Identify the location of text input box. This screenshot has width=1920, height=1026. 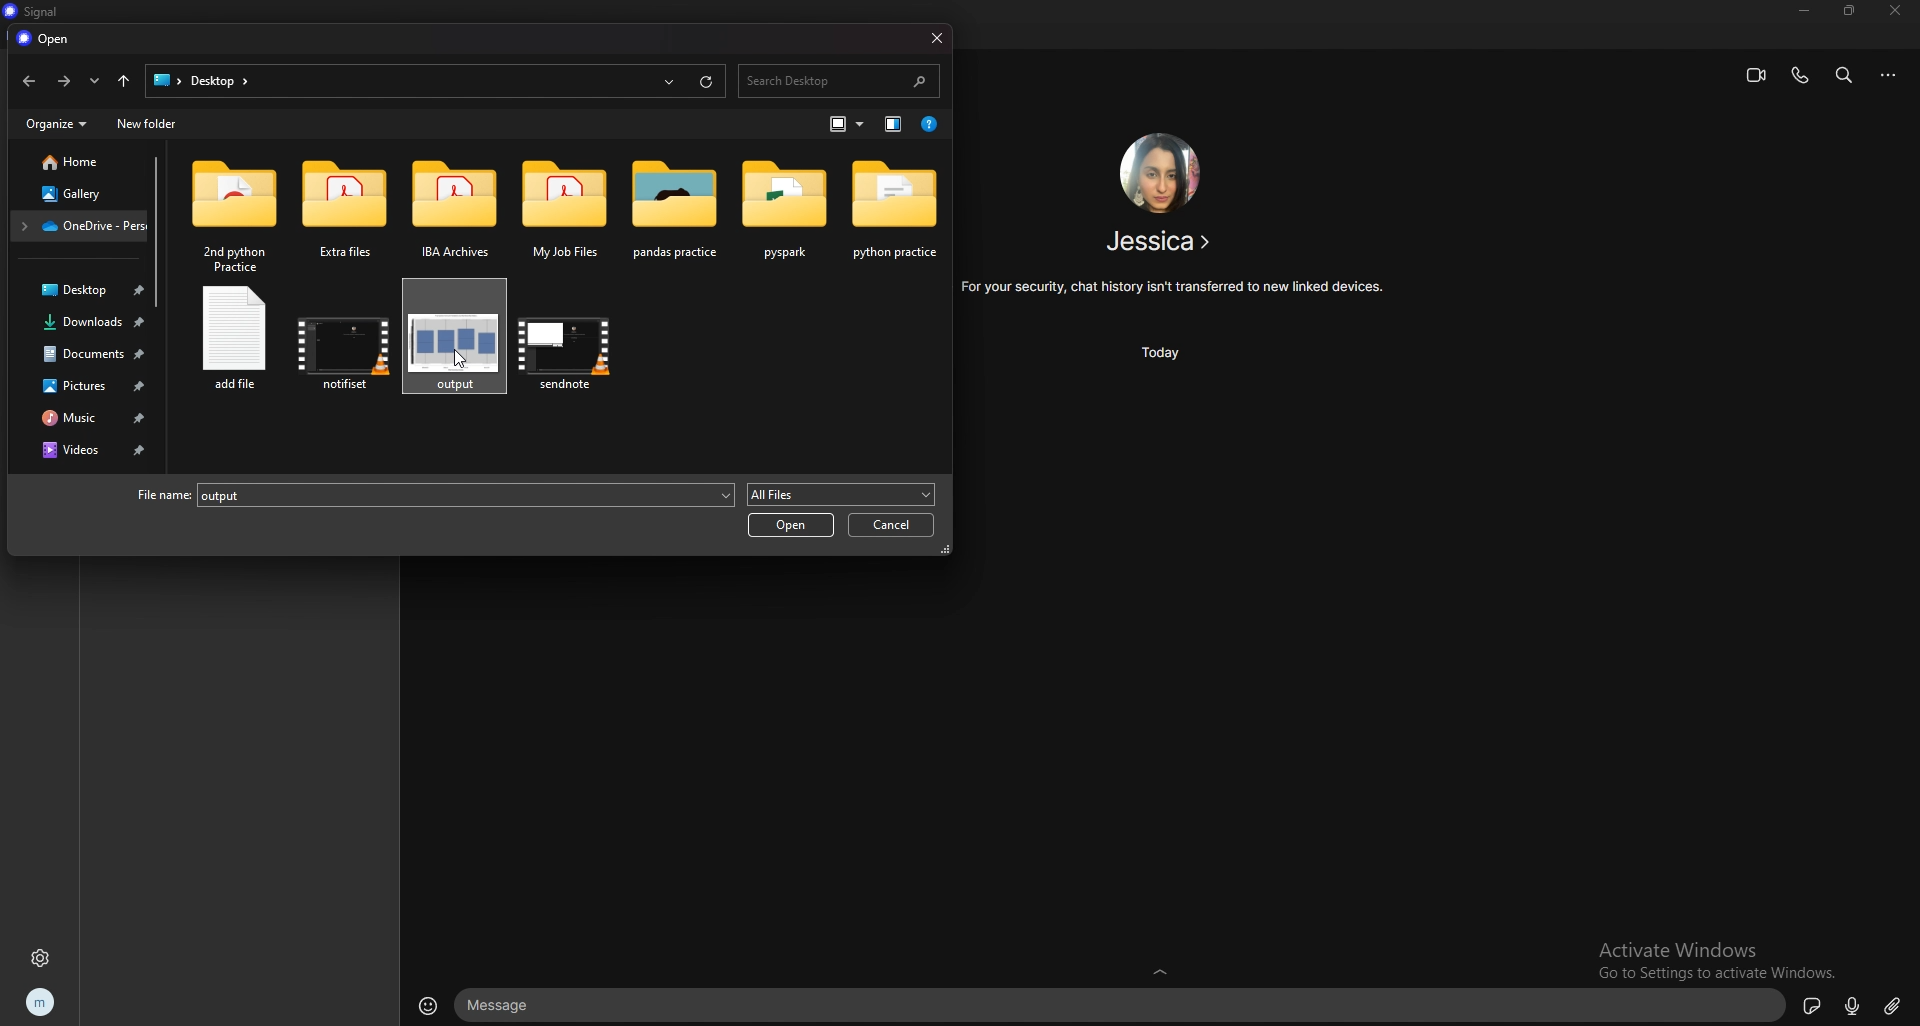
(1118, 1005).